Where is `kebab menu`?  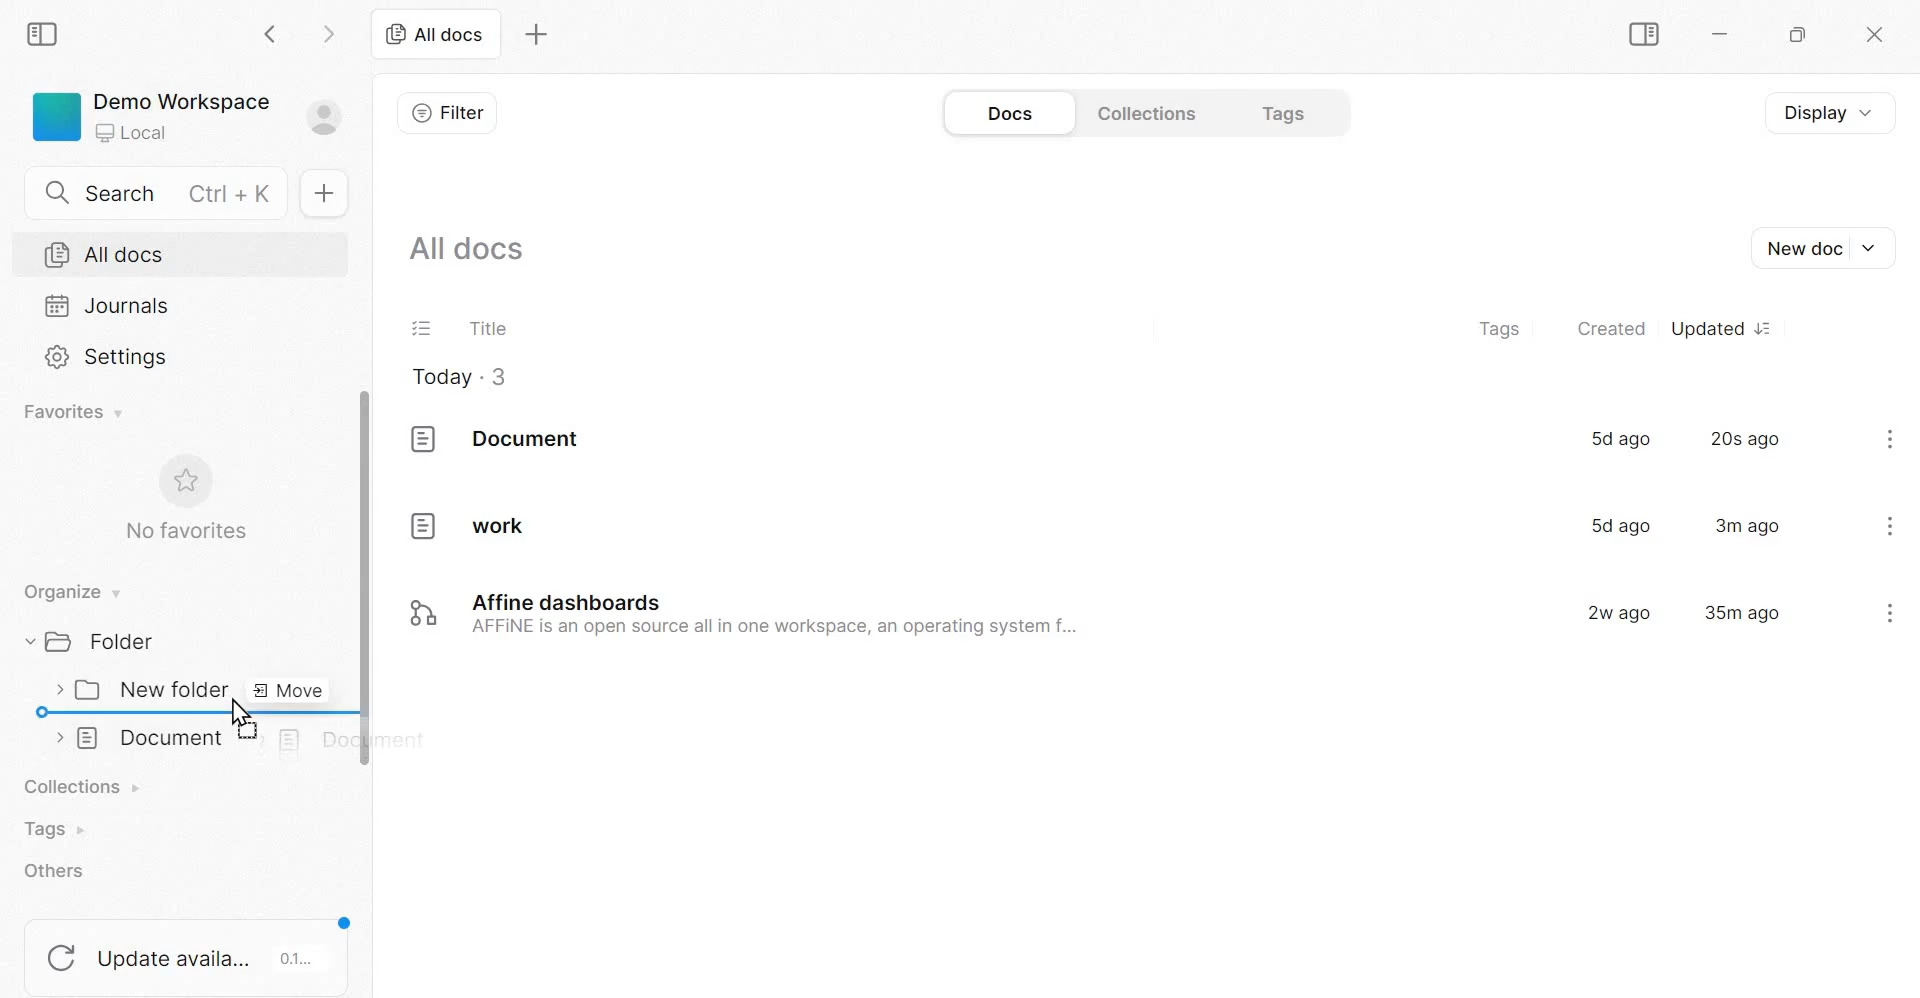
kebab menu is located at coordinates (1889, 611).